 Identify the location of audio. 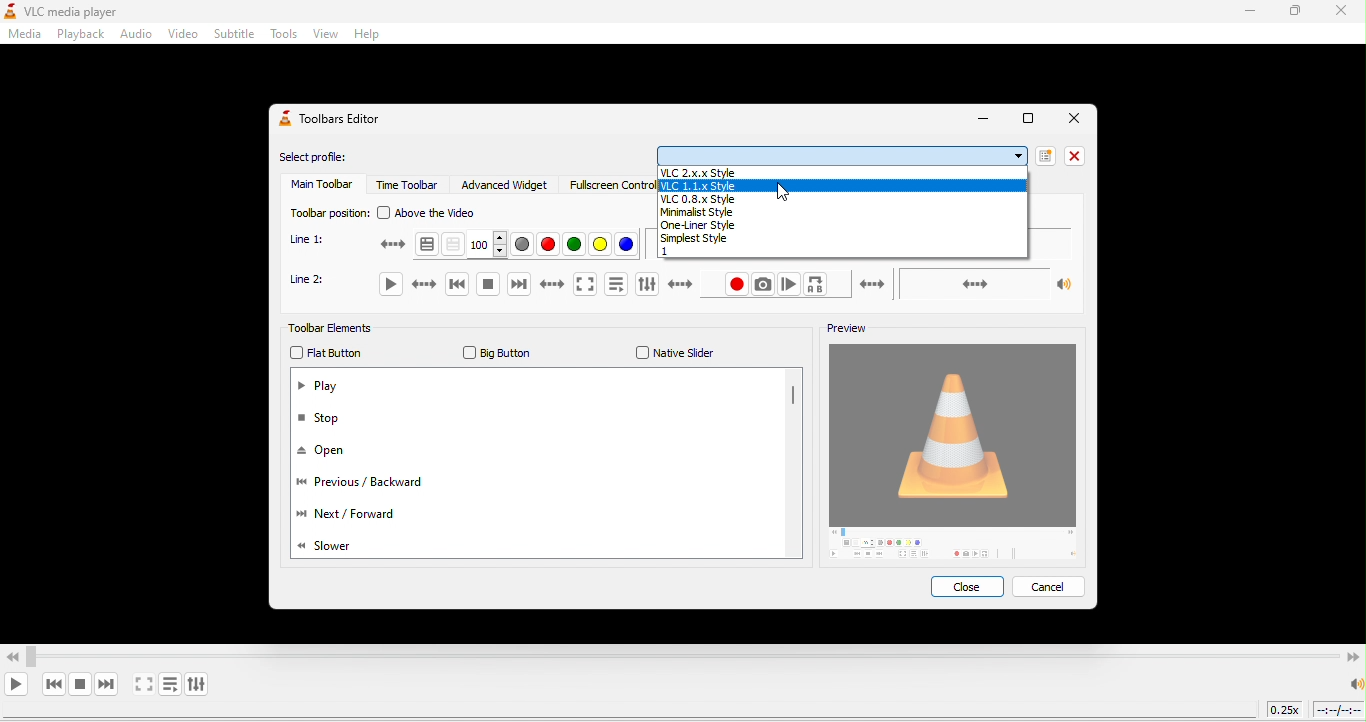
(135, 36).